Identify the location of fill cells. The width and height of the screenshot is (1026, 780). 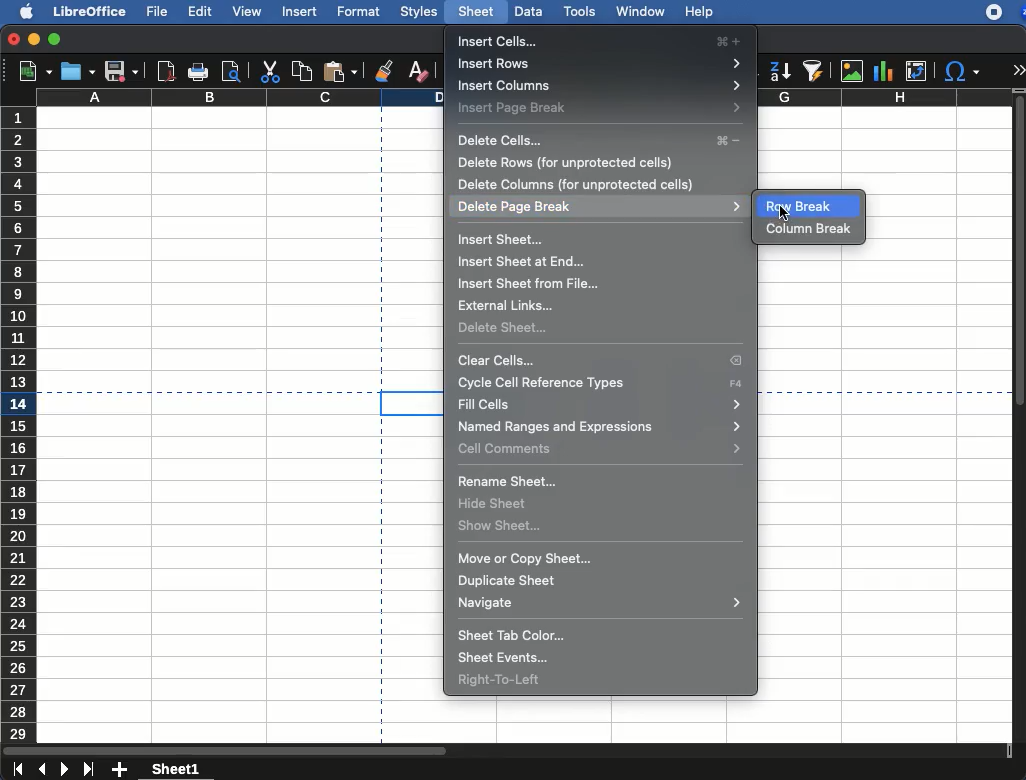
(602, 405).